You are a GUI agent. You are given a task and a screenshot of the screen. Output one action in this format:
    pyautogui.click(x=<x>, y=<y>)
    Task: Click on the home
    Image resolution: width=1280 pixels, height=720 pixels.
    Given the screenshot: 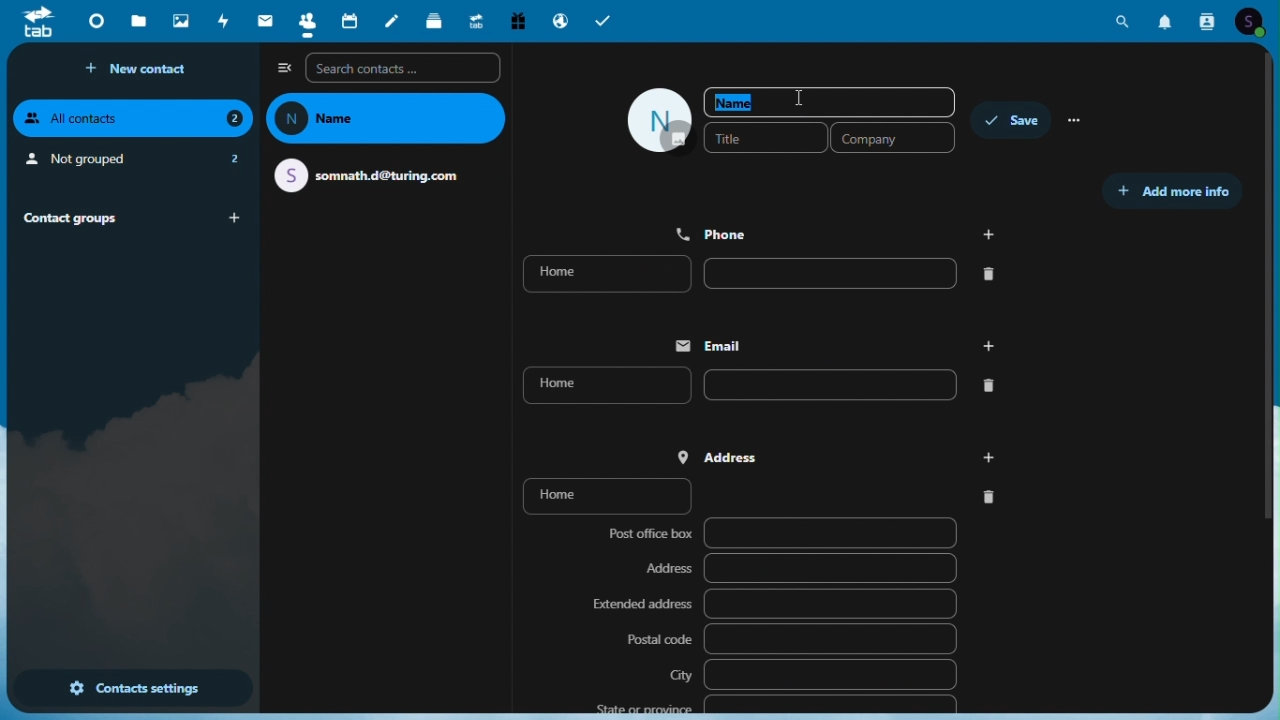 What is the action you would take?
    pyautogui.click(x=764, y=494)
    